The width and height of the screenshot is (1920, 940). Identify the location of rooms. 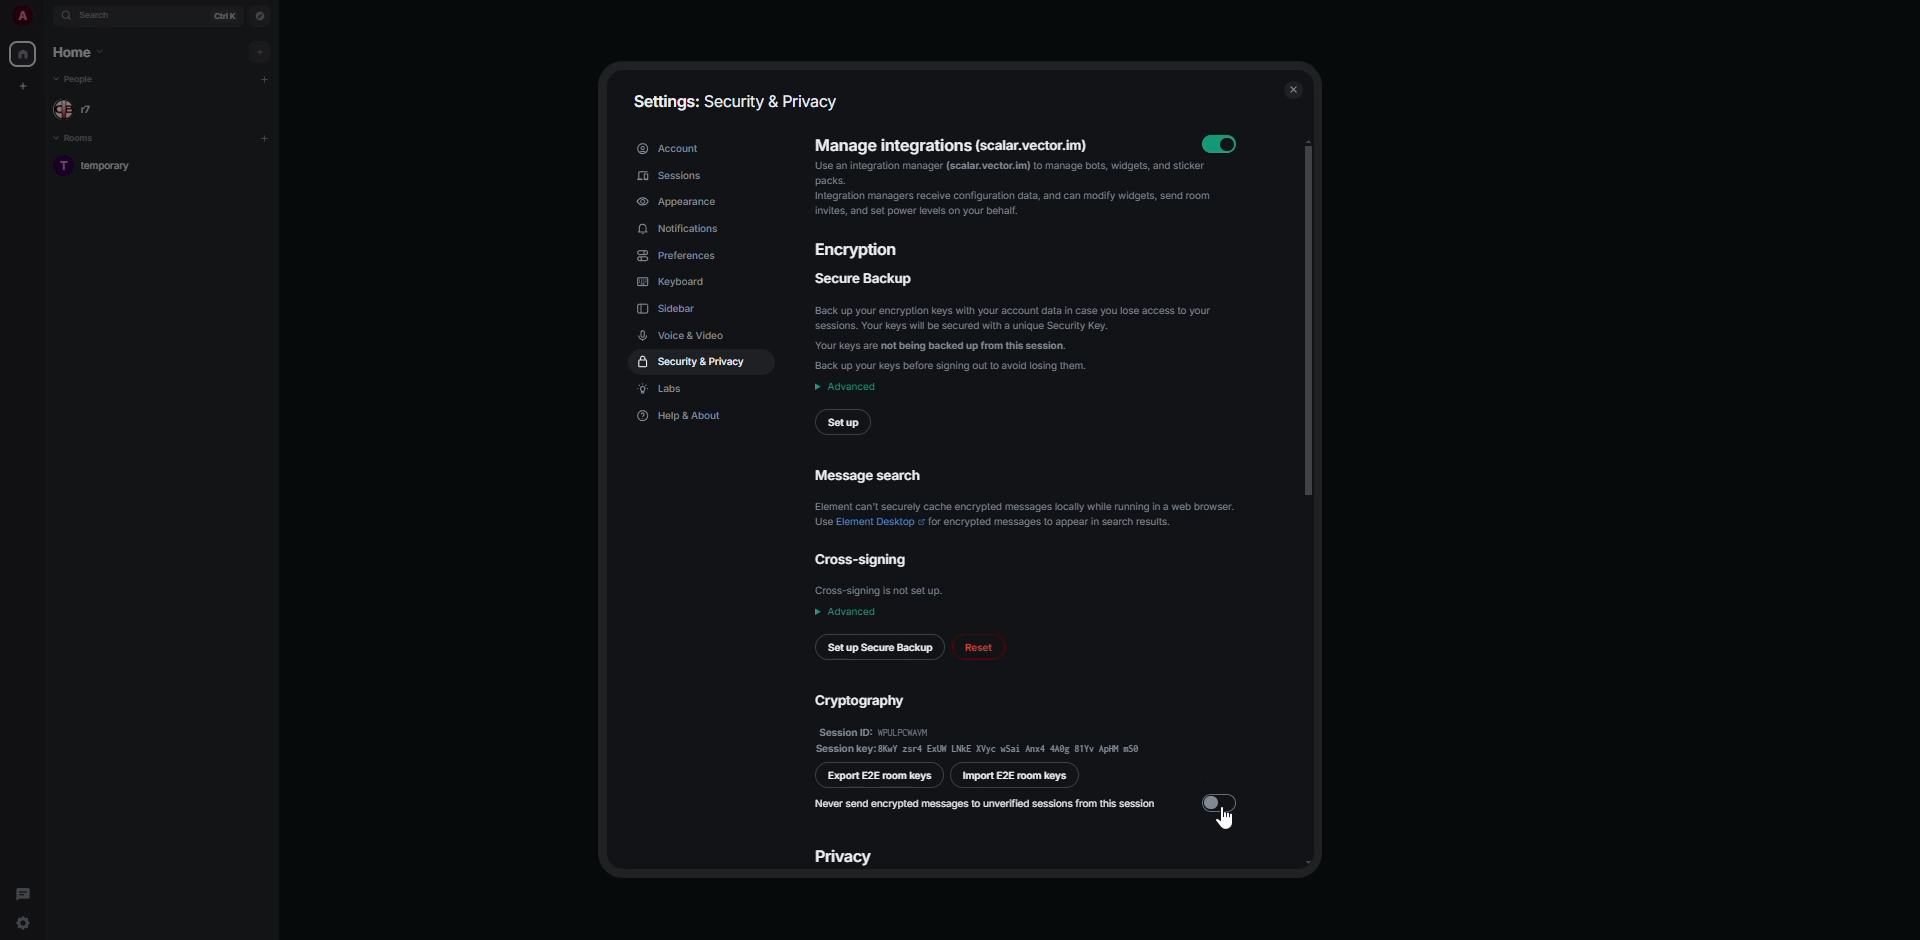
(78, 138).